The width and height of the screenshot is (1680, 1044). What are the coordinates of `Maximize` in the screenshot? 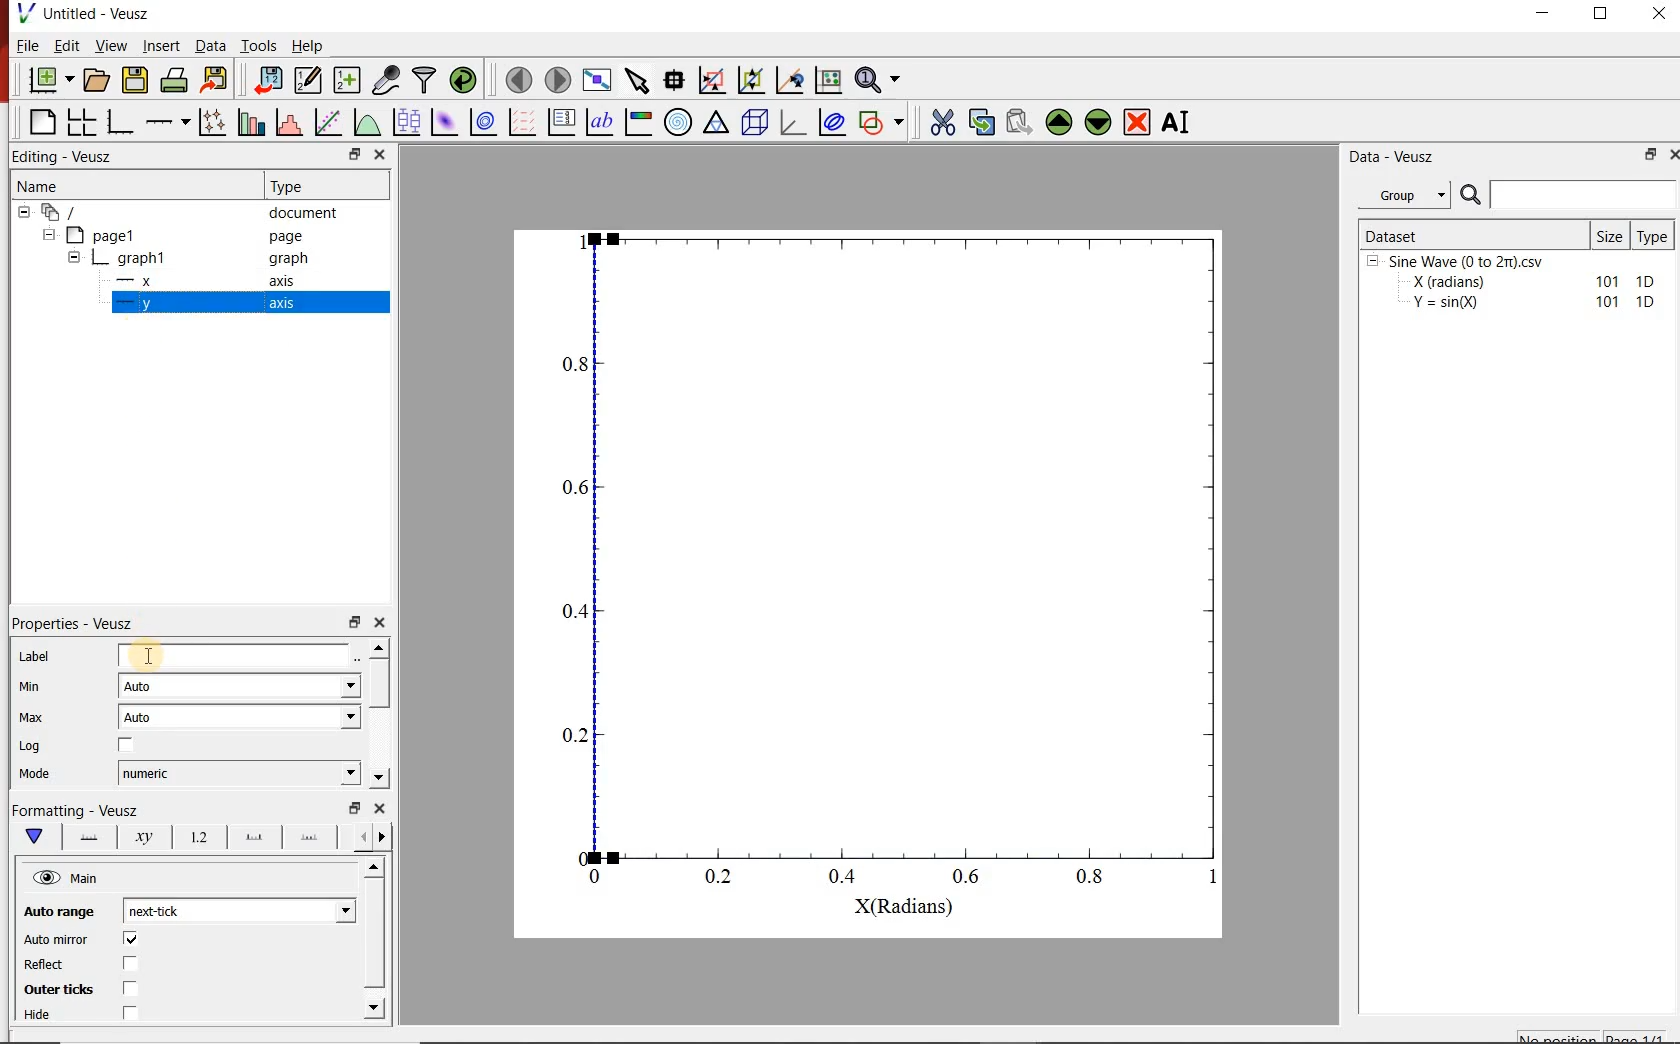 It's located at (1602, 14).